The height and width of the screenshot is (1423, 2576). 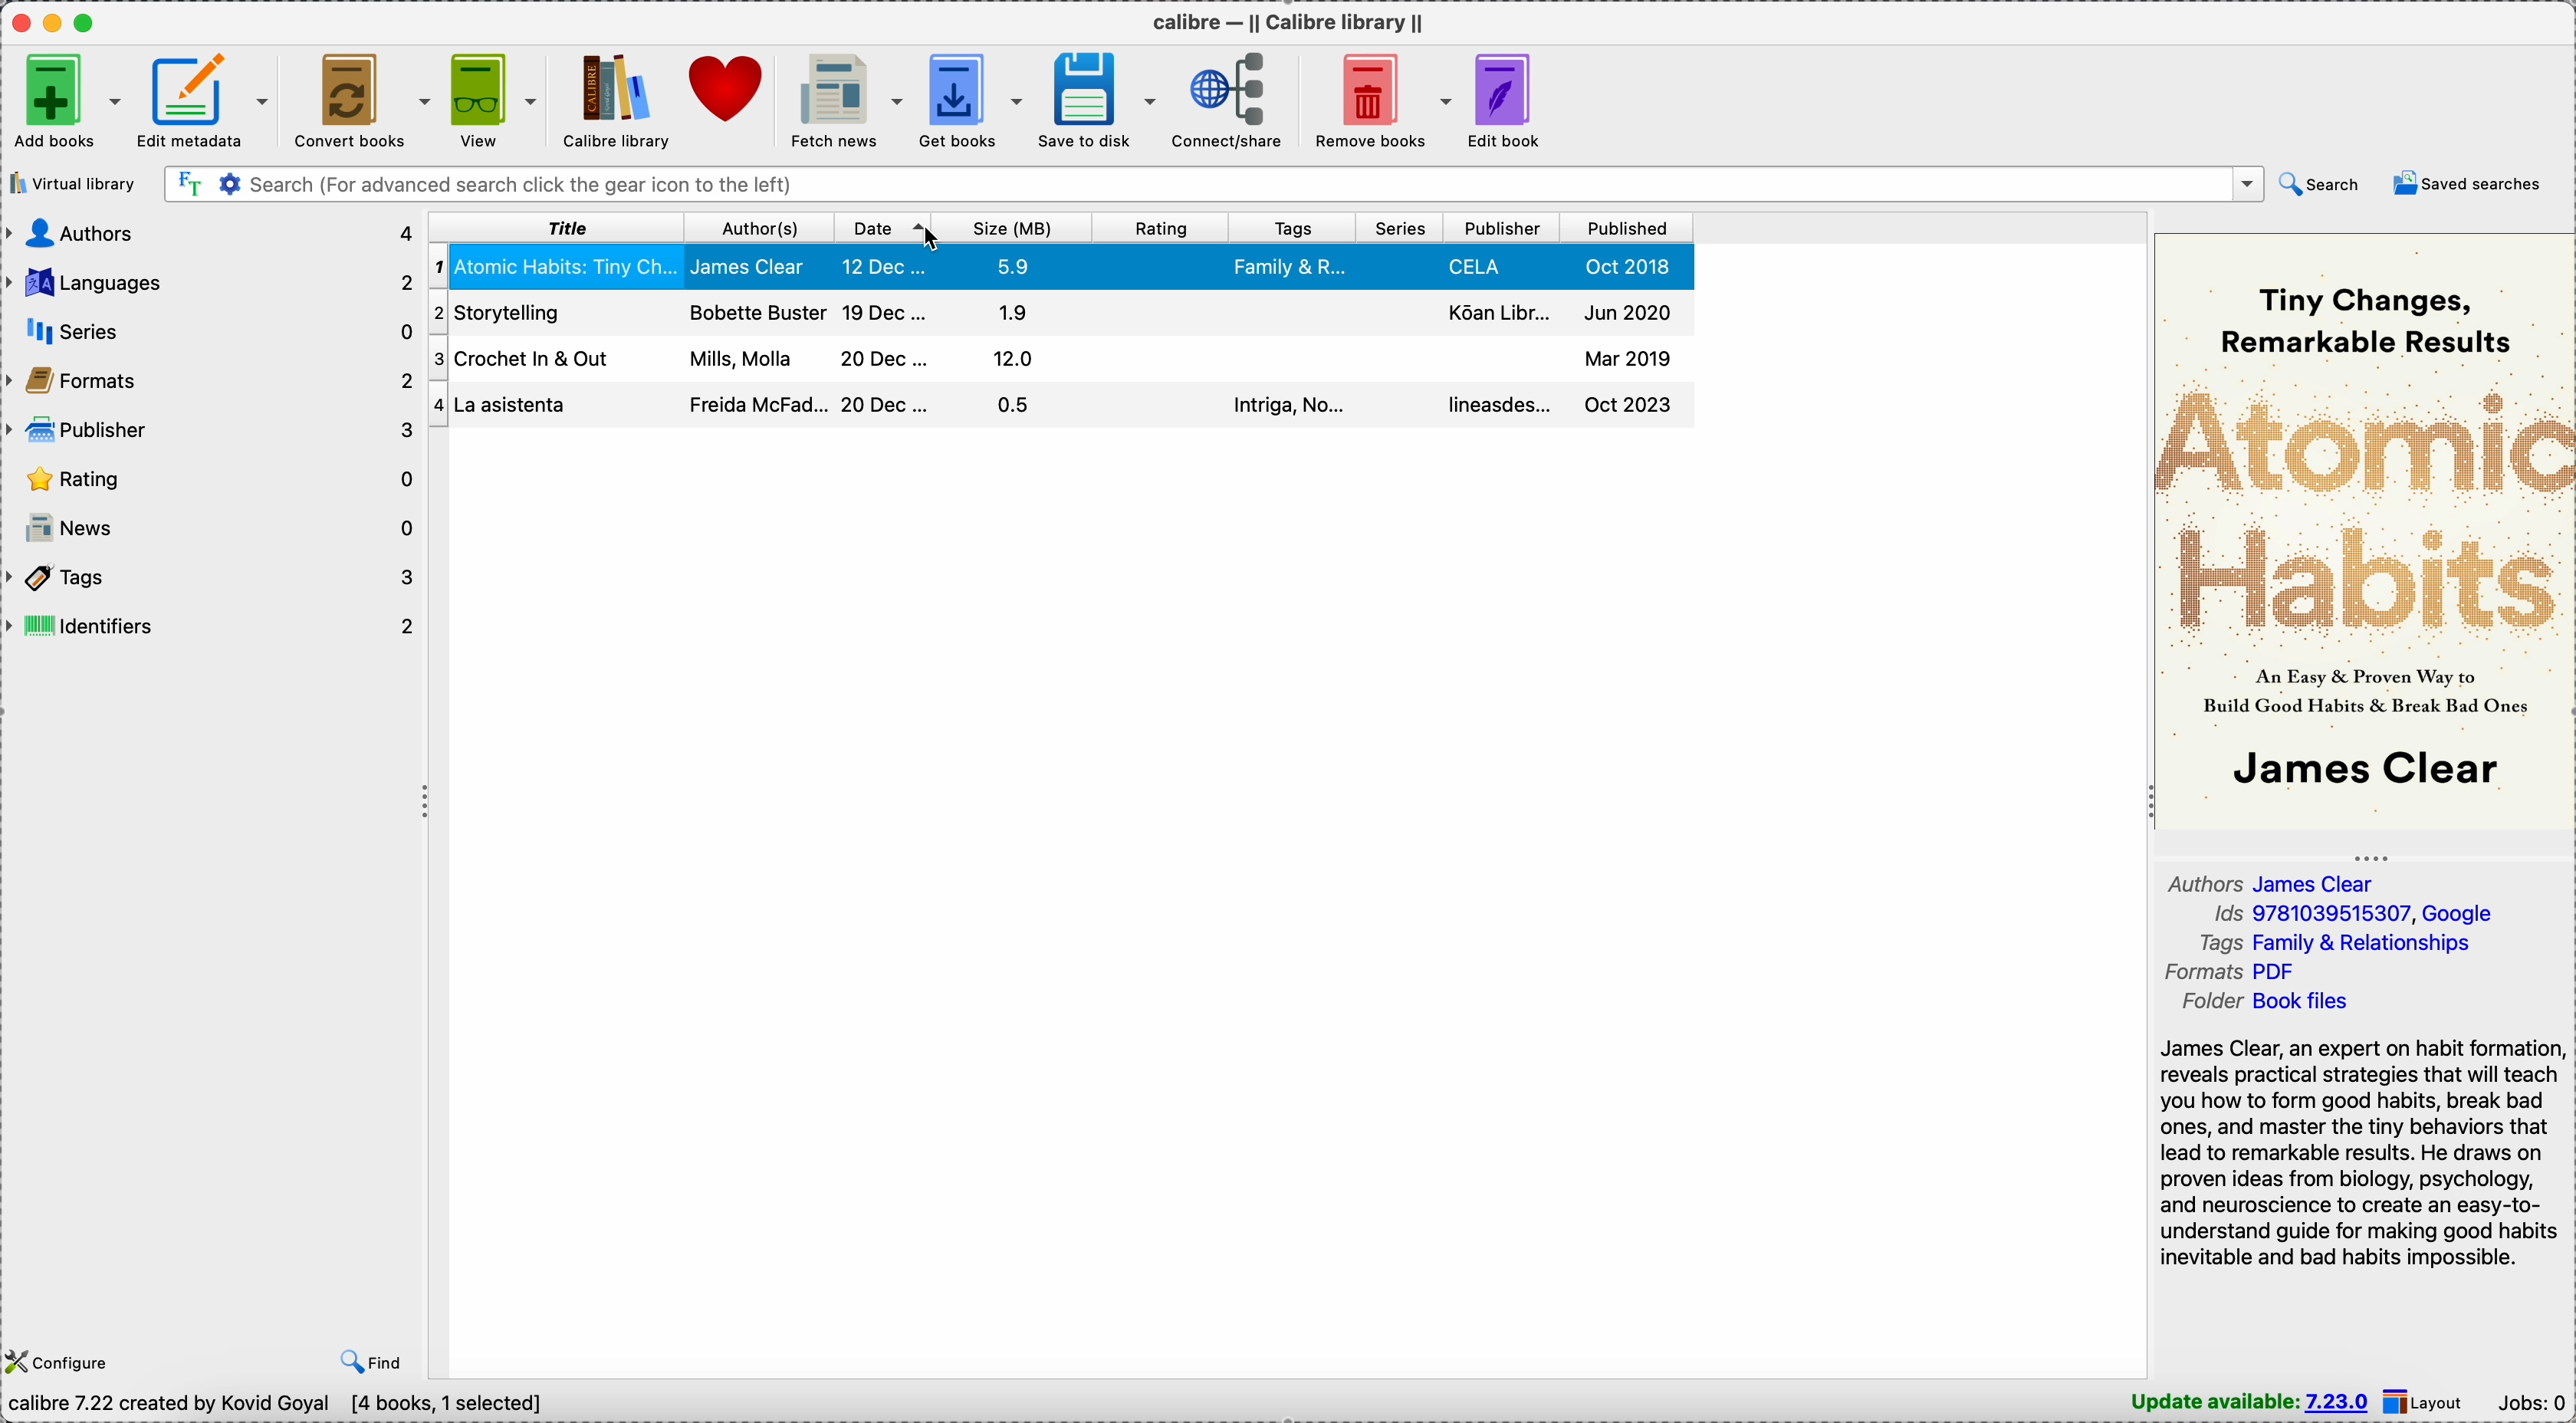 I want to click on save to disk, so click(x=1098, y=99).